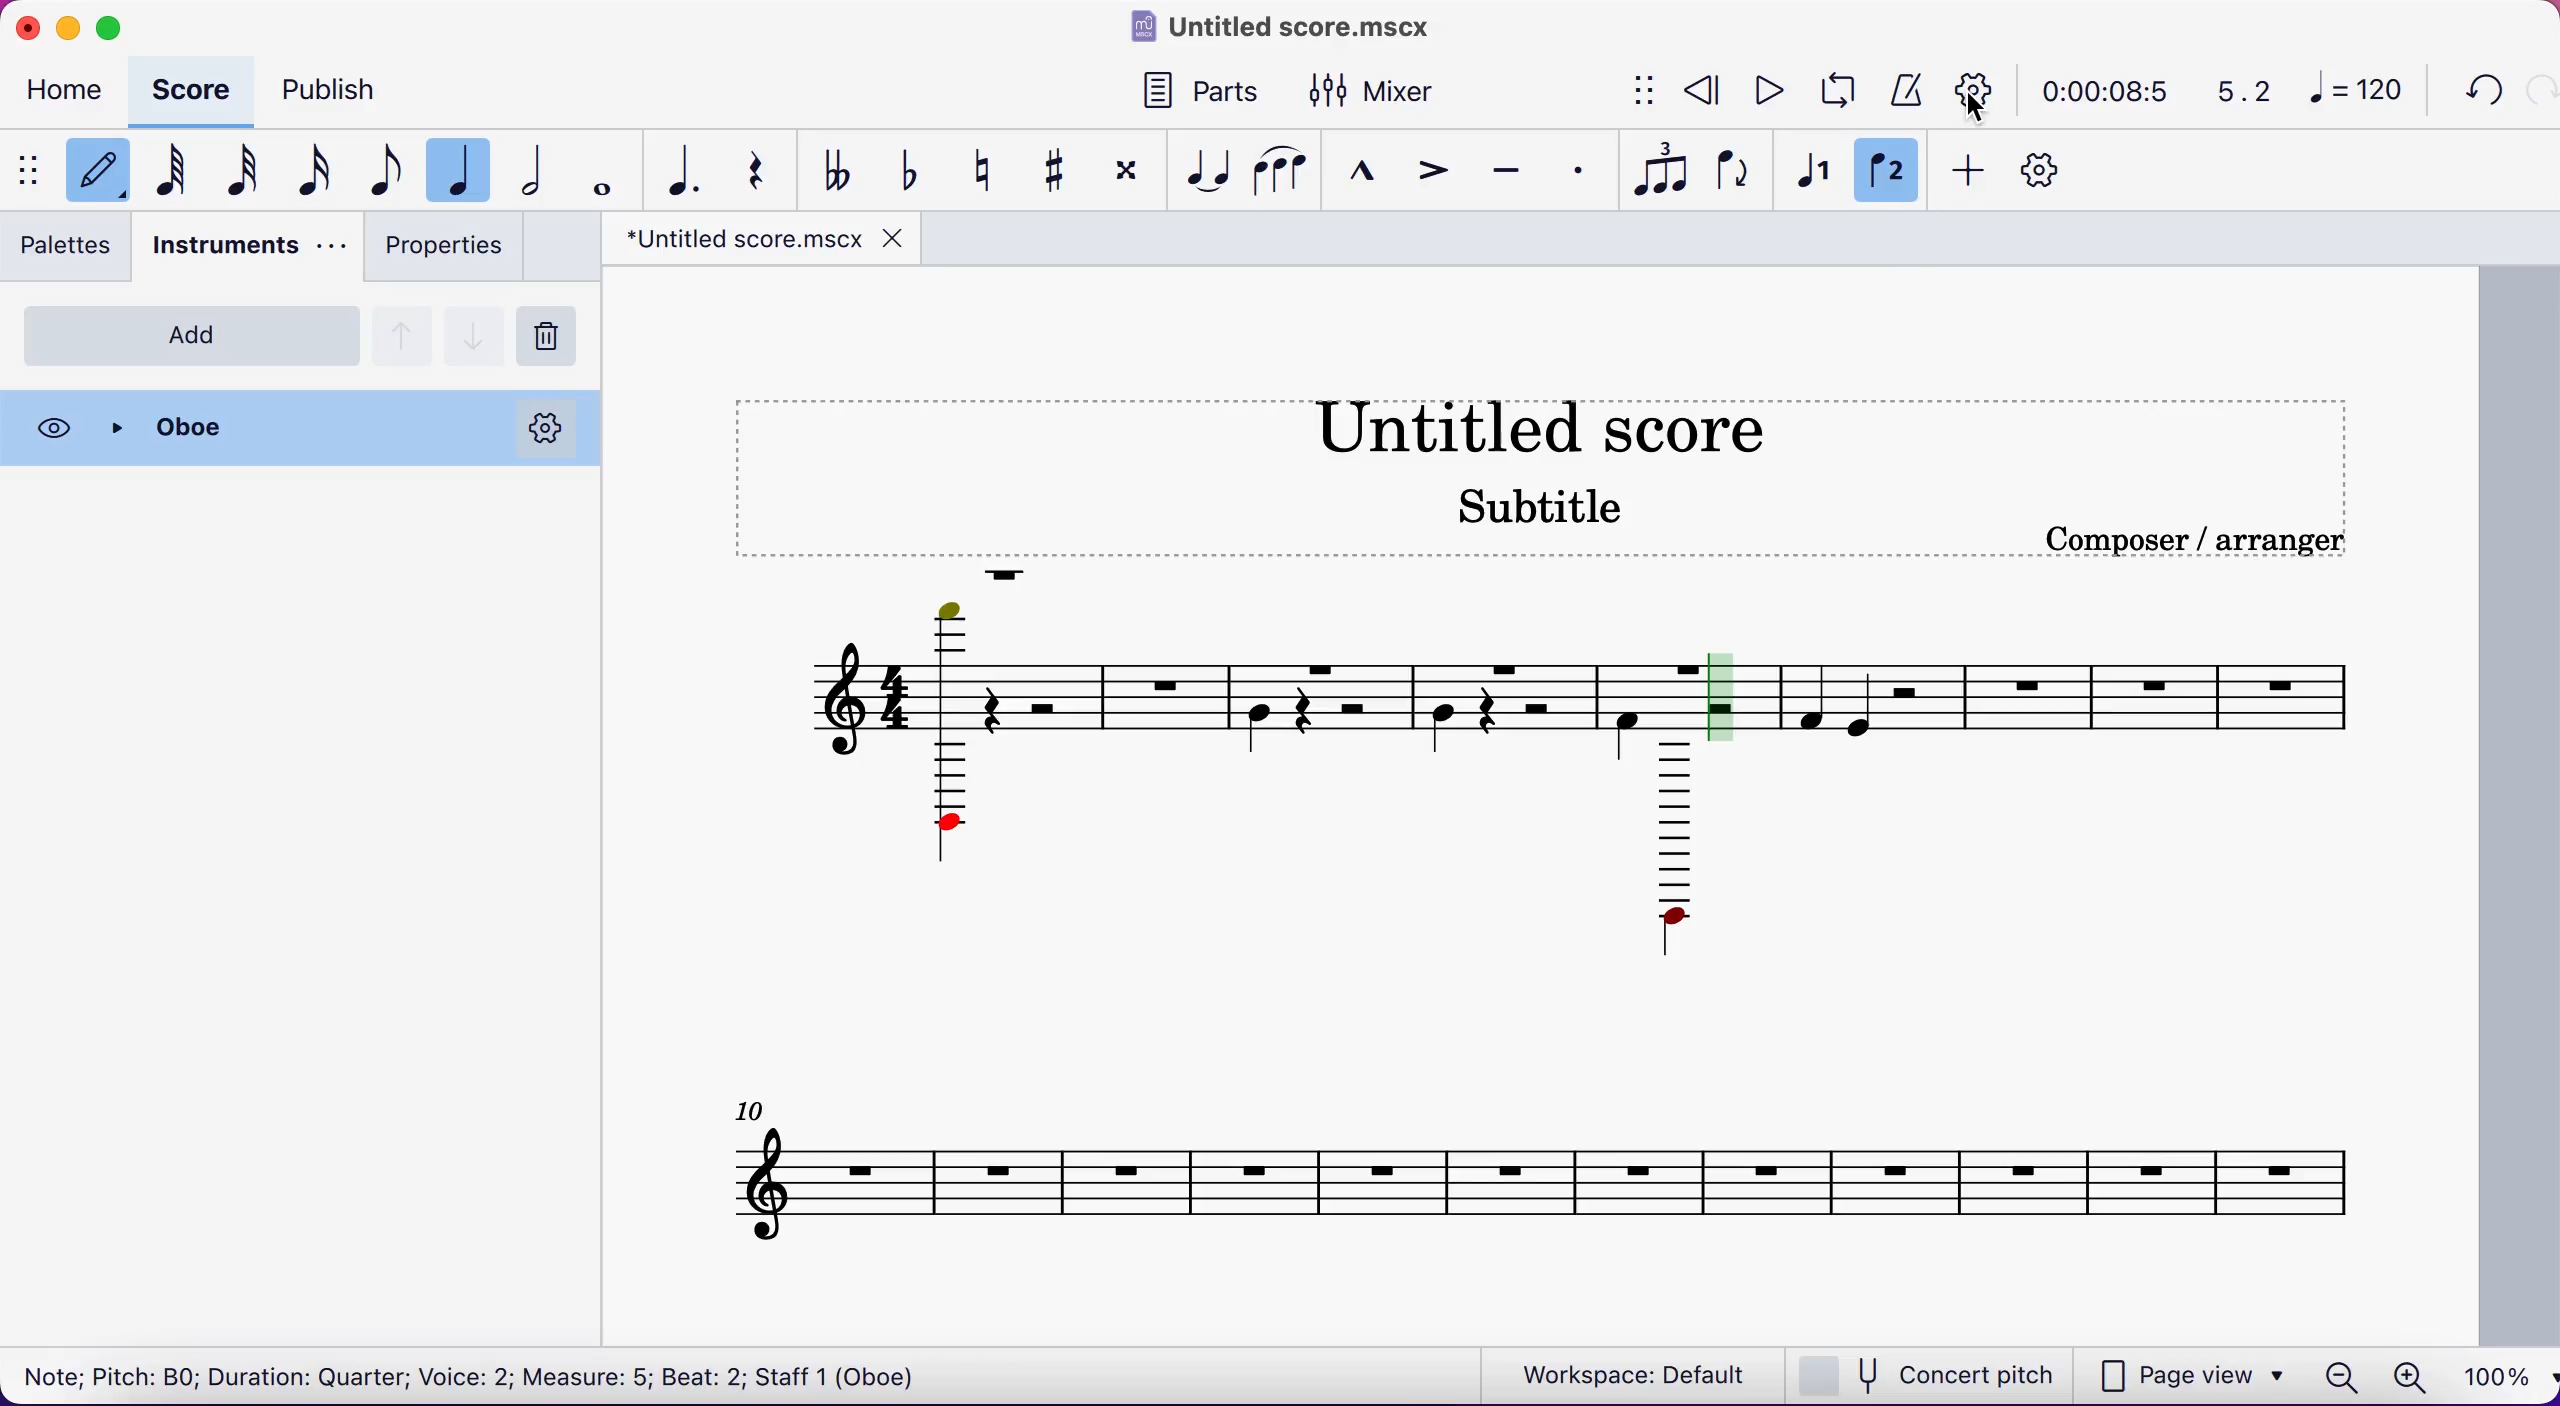 The image size is (2560, 1406). I want to click on slur, so click(1283, 172).